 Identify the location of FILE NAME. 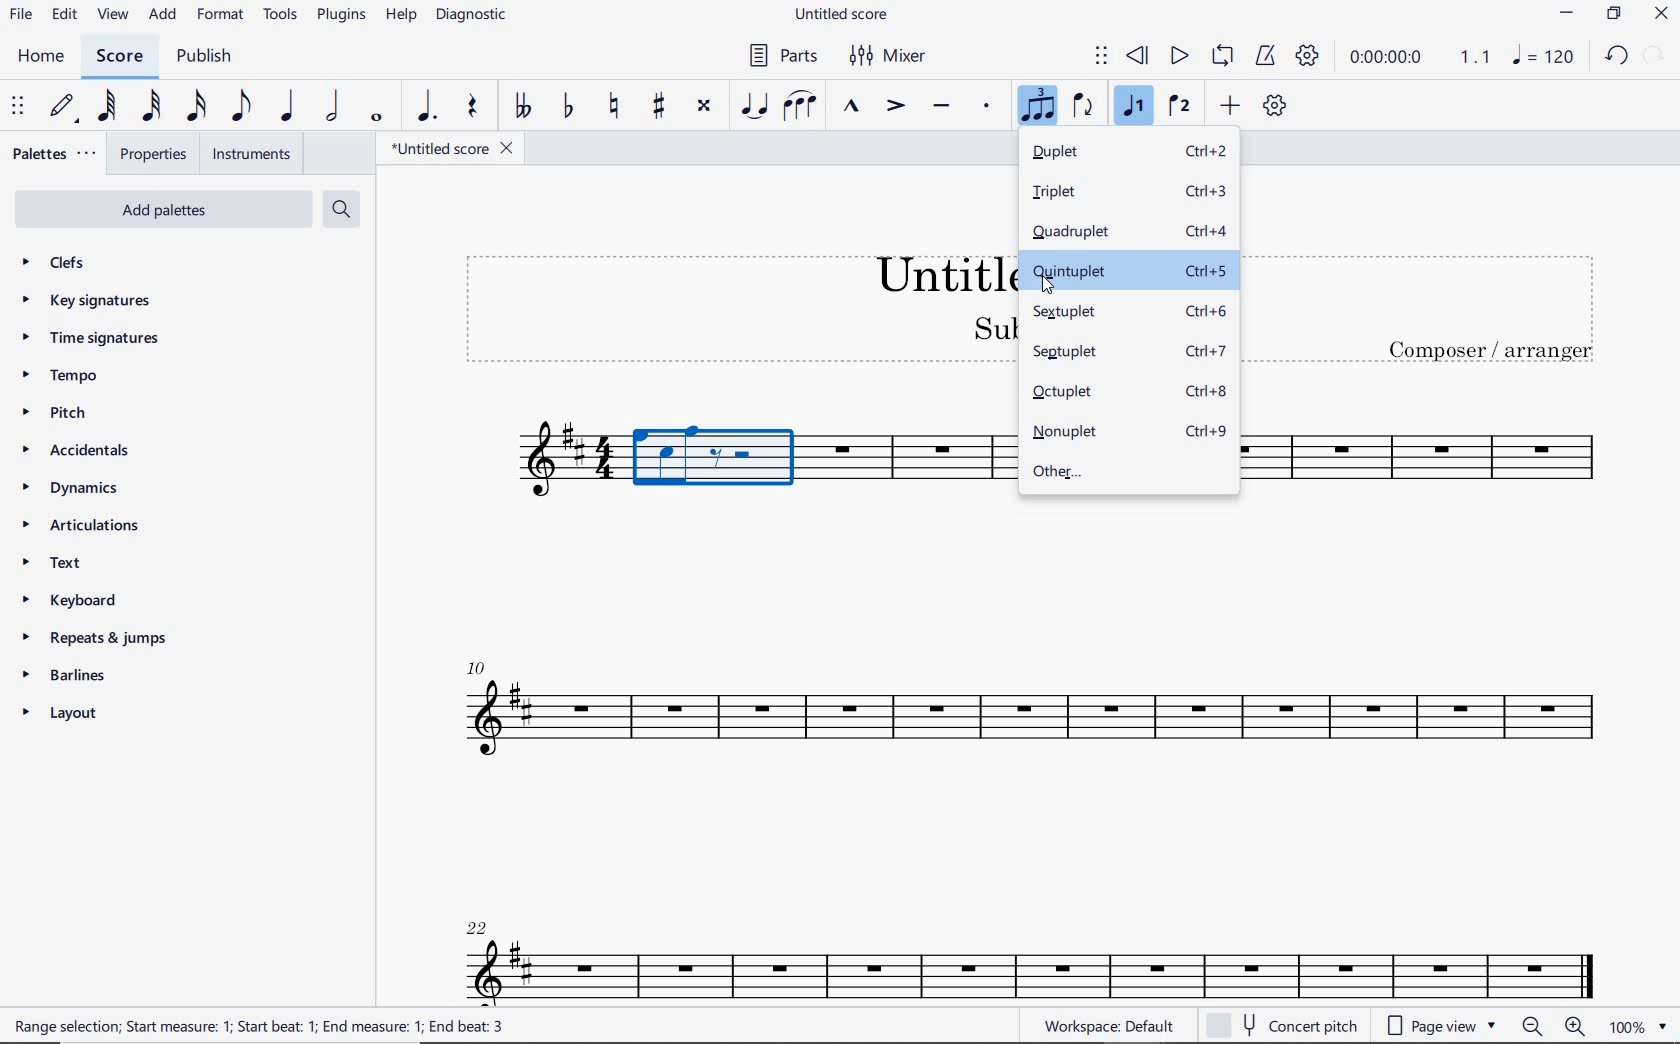
(845, 15).